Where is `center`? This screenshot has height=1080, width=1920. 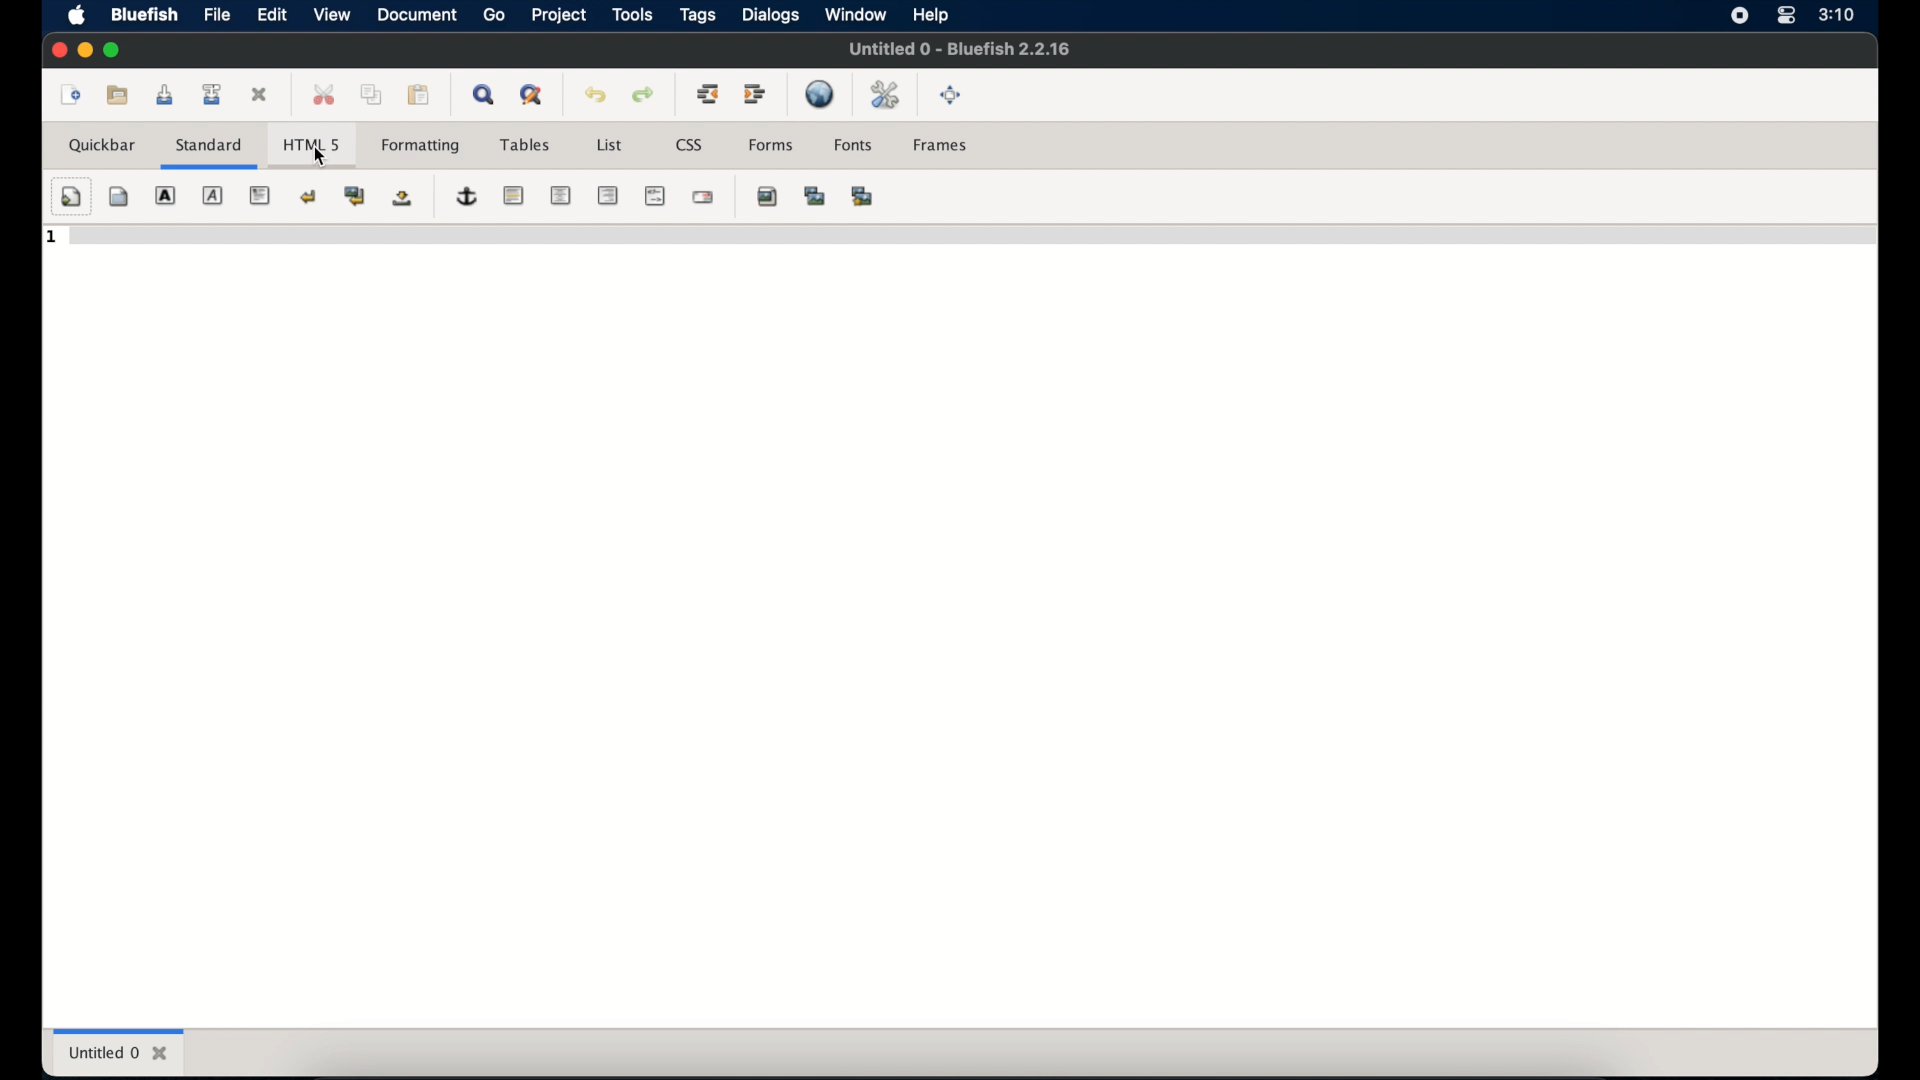 center is located at coordinates (560, 196).